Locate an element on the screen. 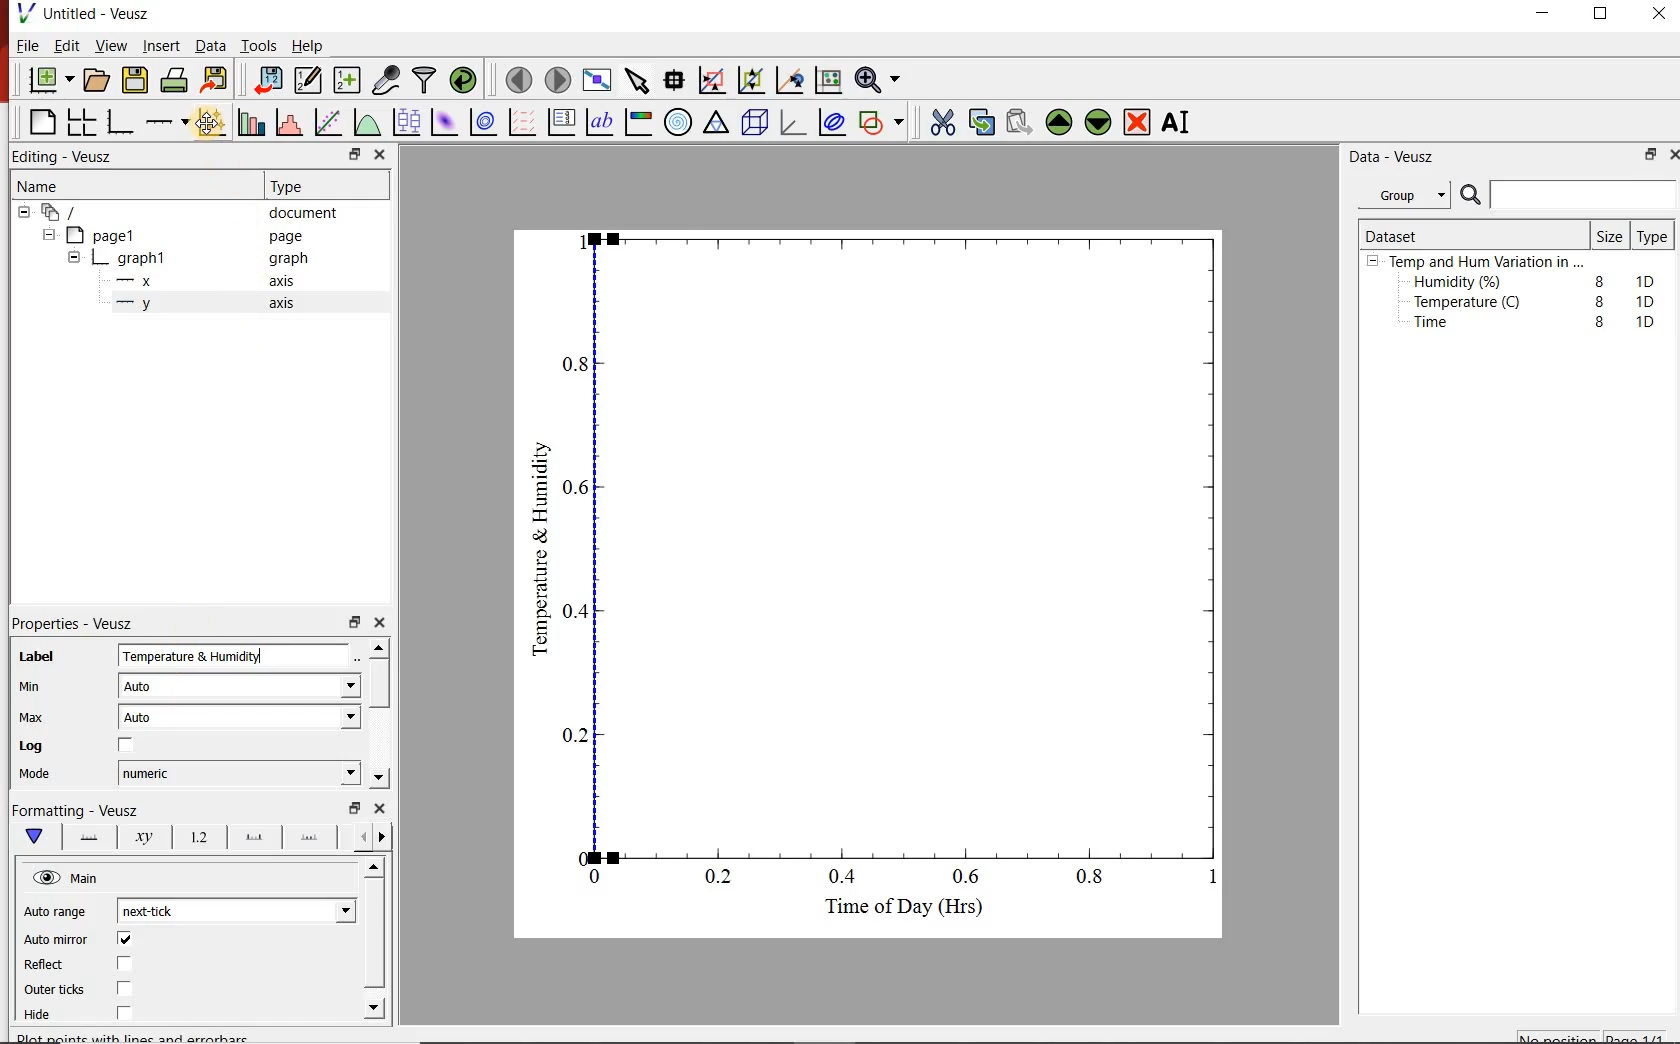 The image size is (1680, 1044). copy the selected widget is located at coordinates (981, 122).